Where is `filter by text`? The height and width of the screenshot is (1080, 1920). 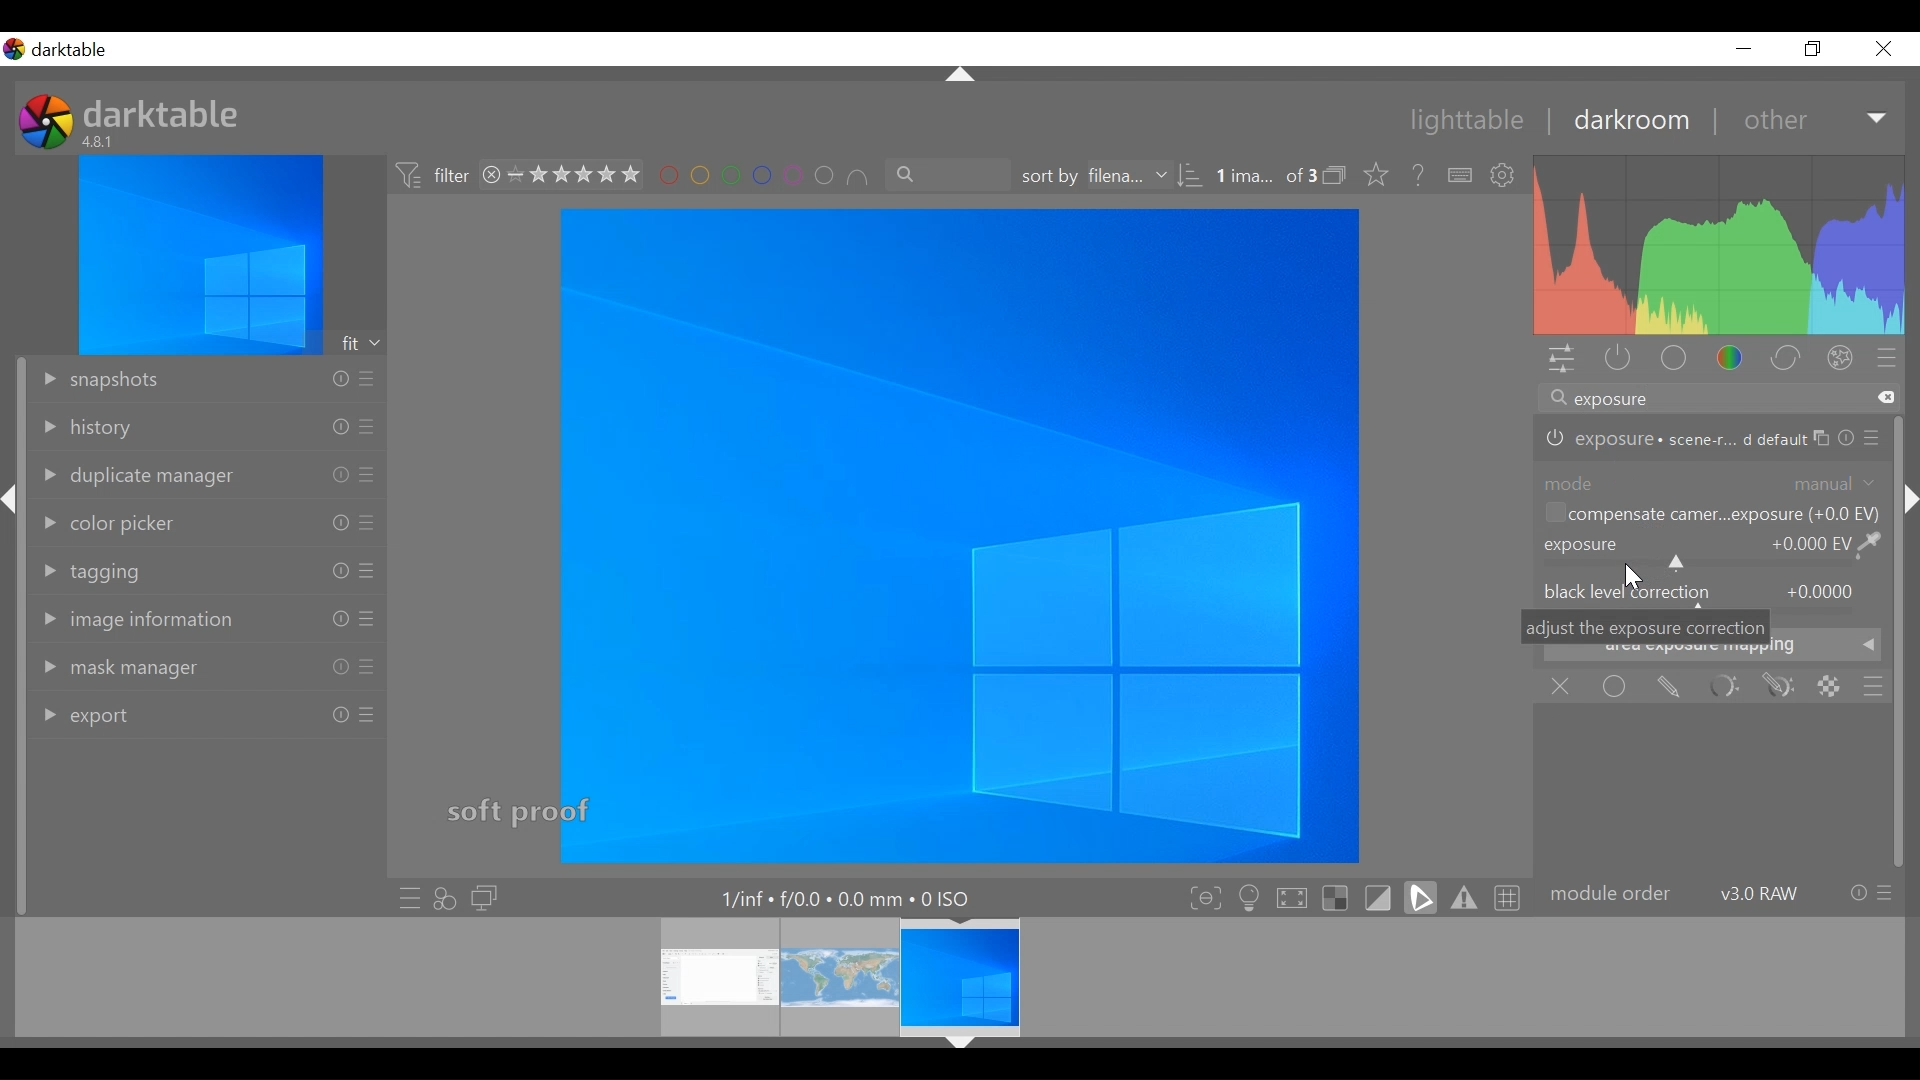 filter by text is located at coordinates (949, 175).